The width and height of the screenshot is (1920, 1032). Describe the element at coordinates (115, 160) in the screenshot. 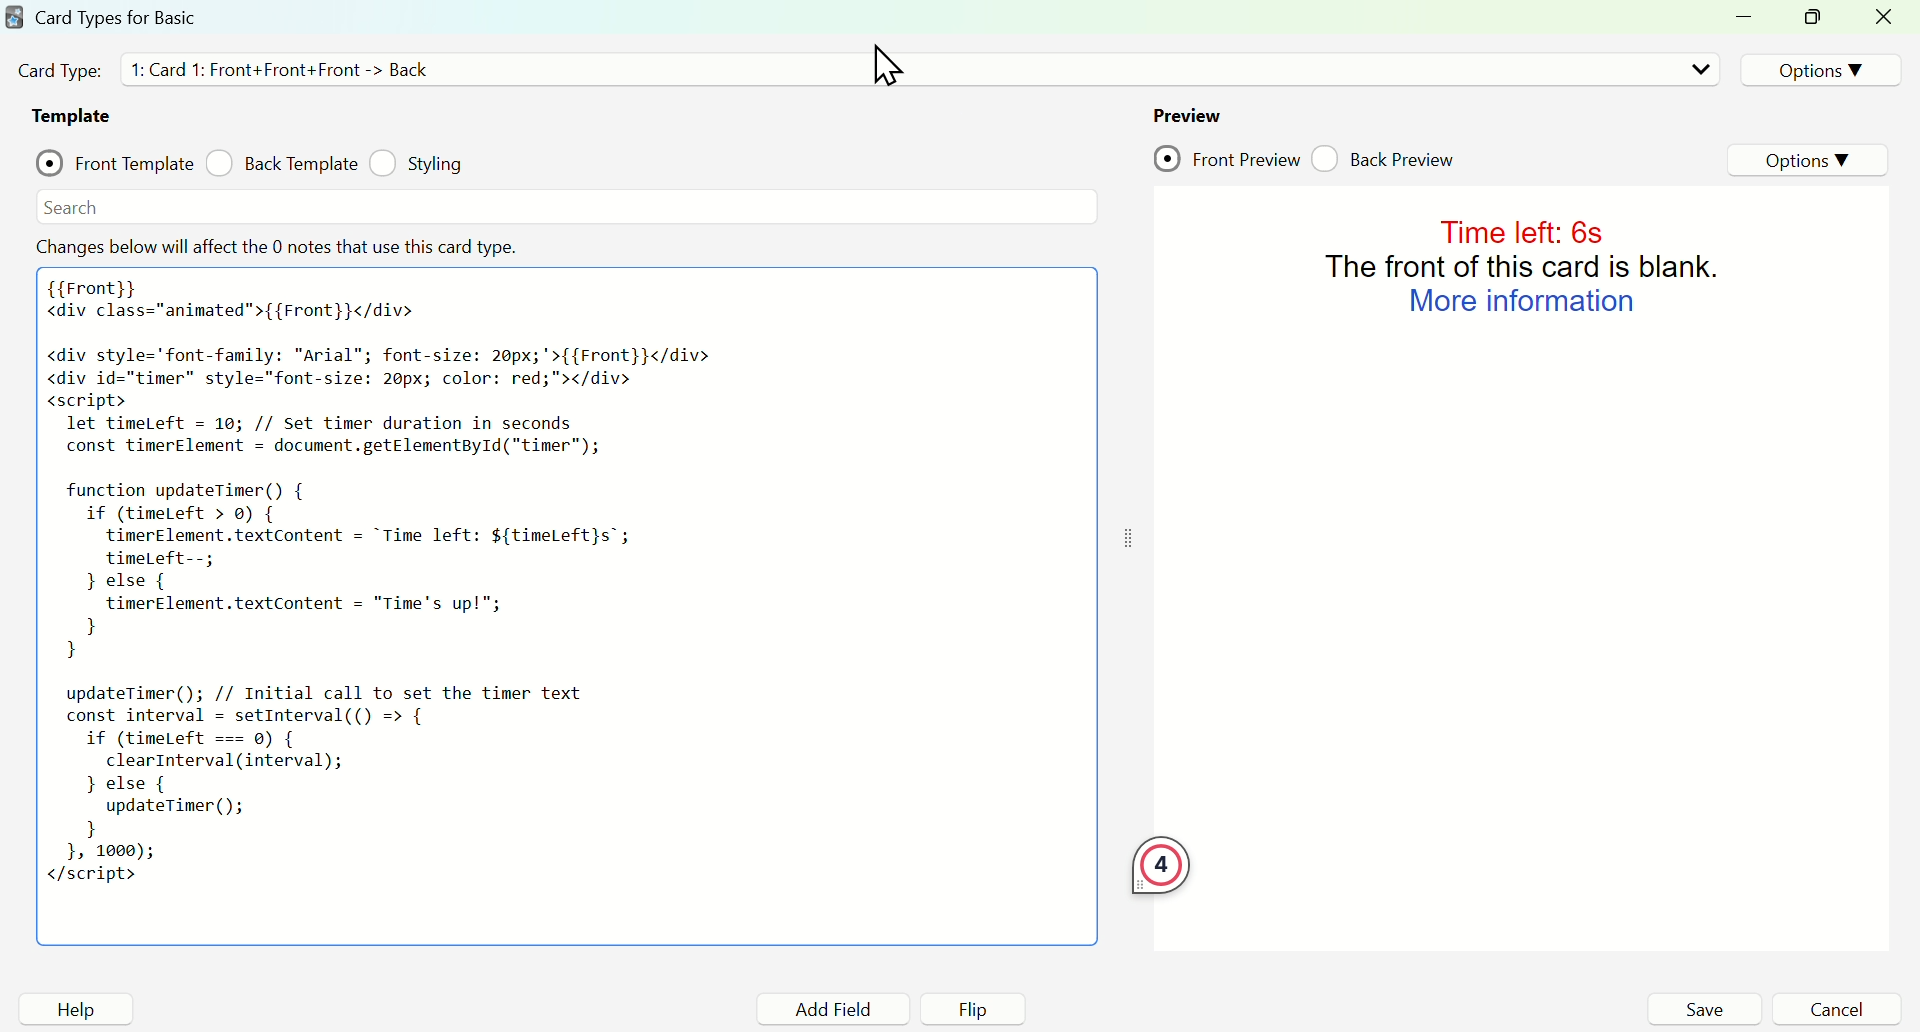

I see `Front Template` at that location.